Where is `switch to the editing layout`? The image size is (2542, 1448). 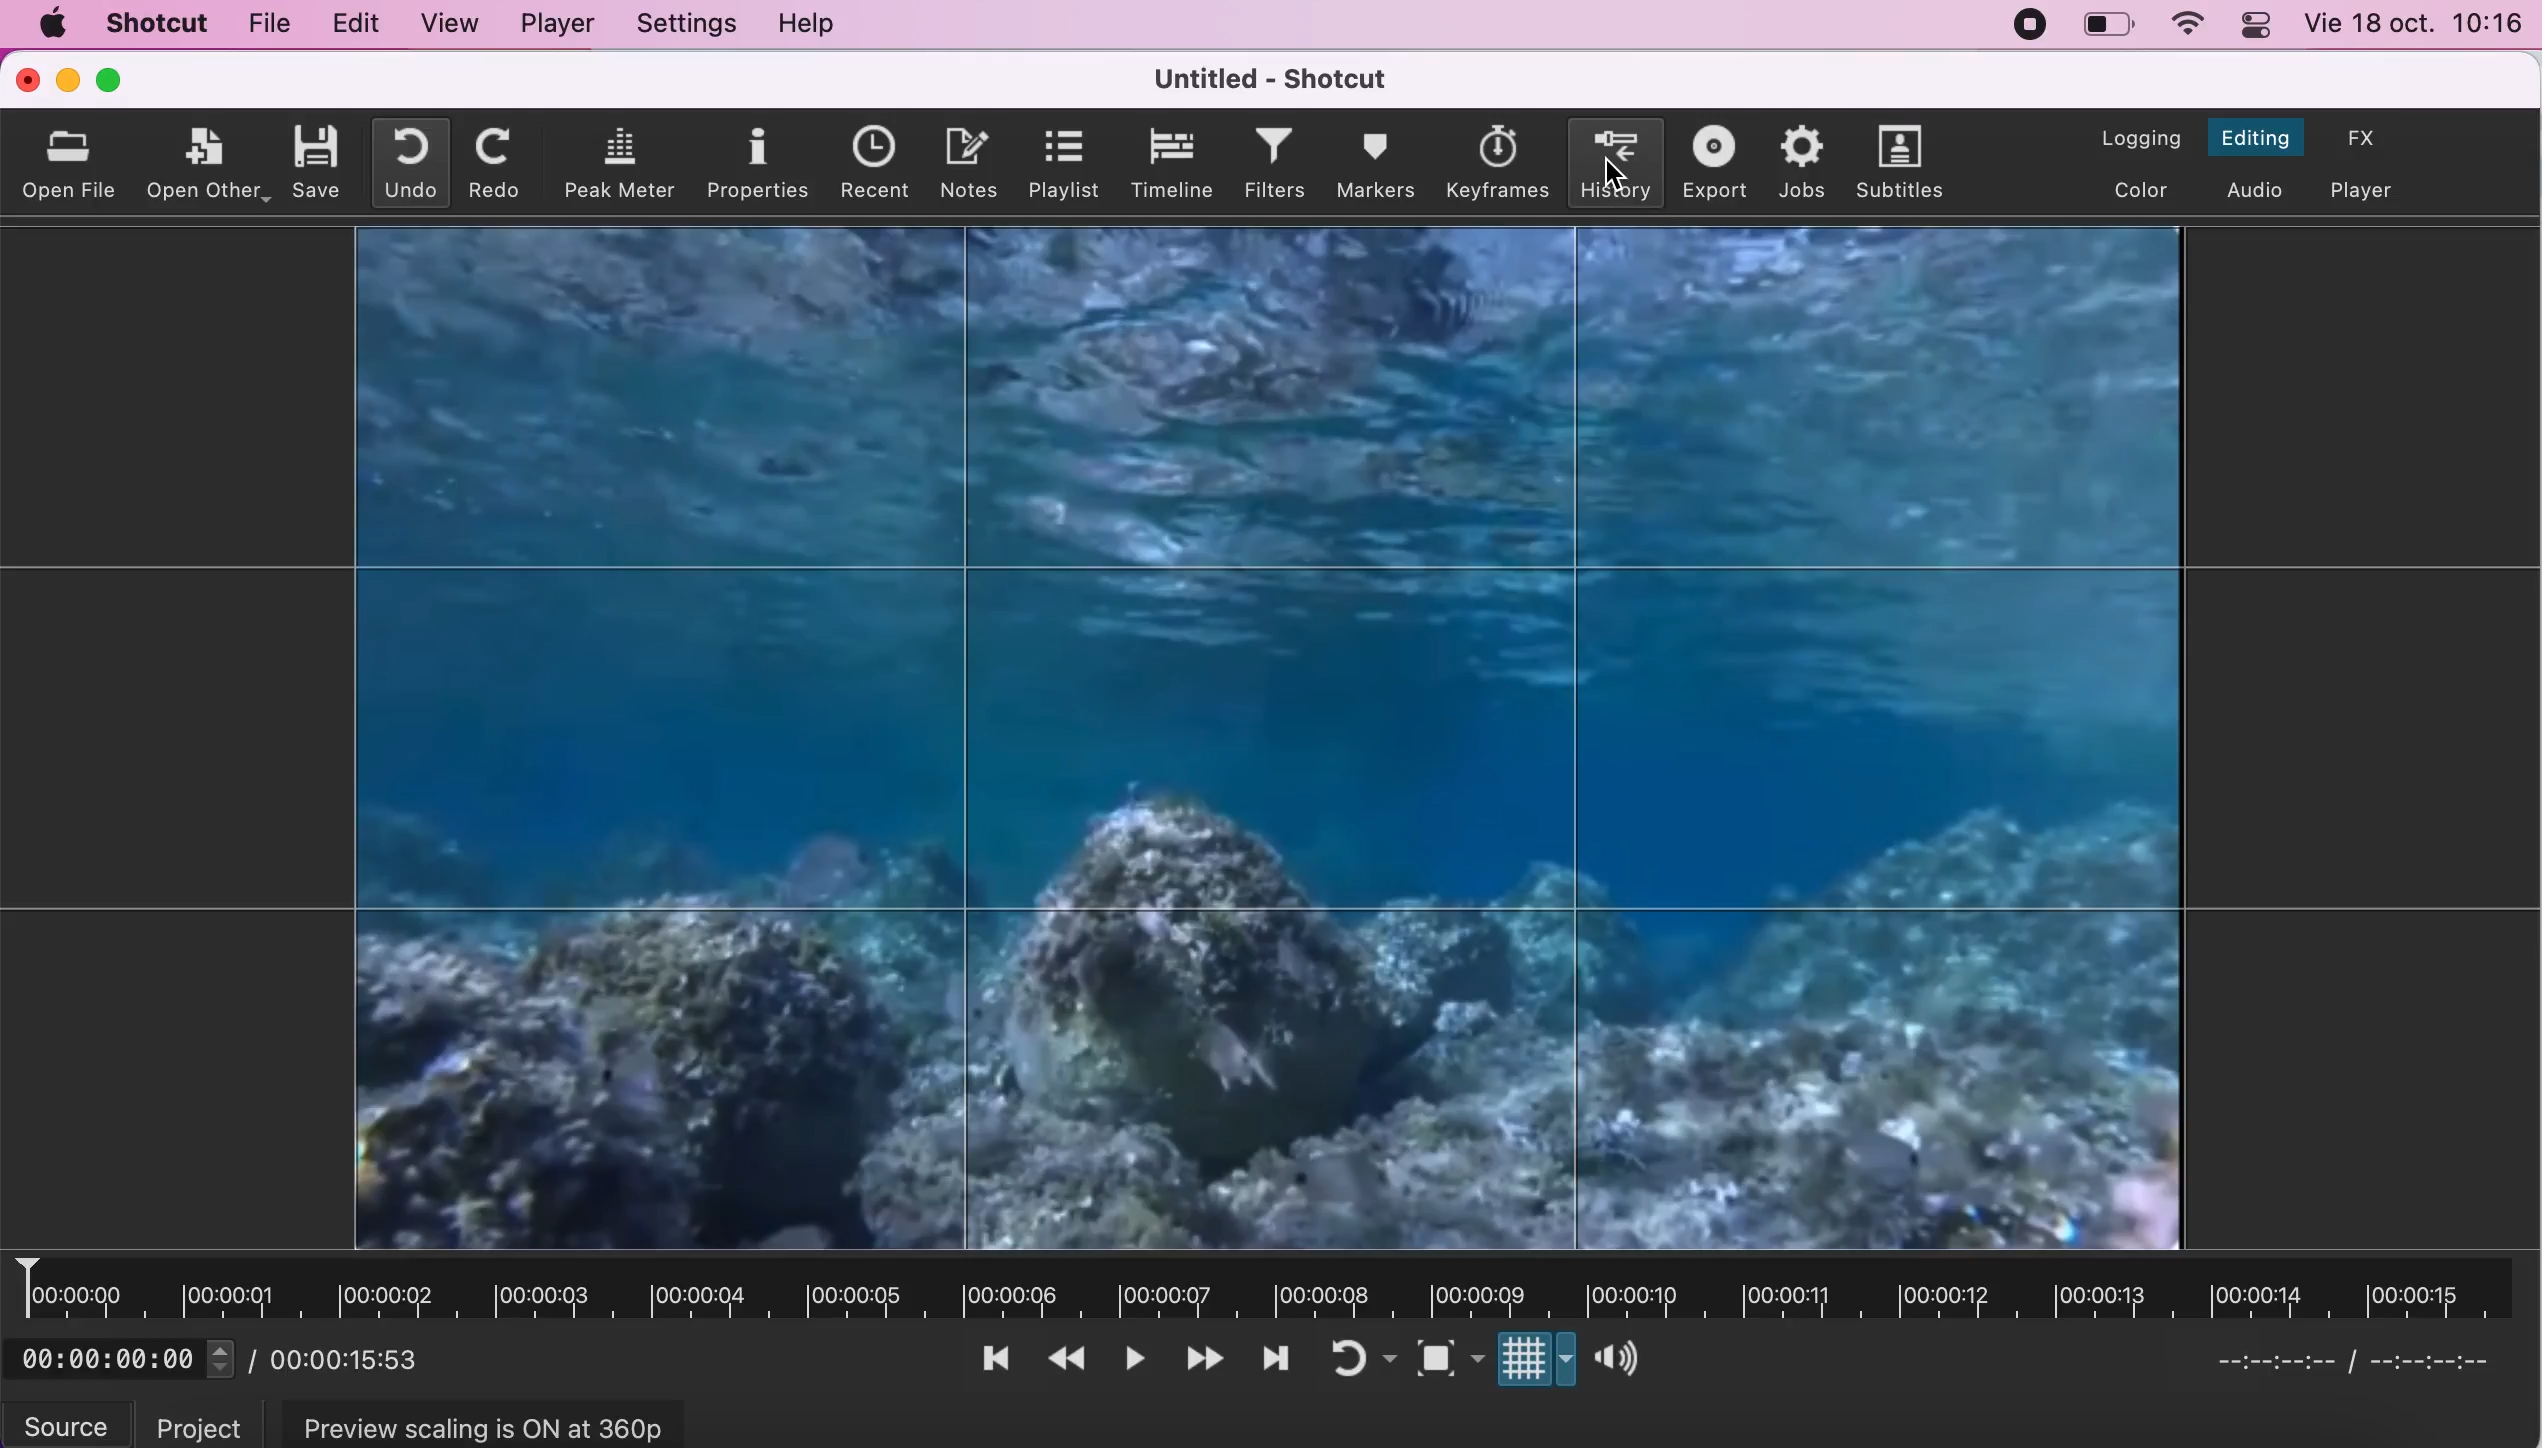
switch to the editing layout is located at coordinates (2258, 131).